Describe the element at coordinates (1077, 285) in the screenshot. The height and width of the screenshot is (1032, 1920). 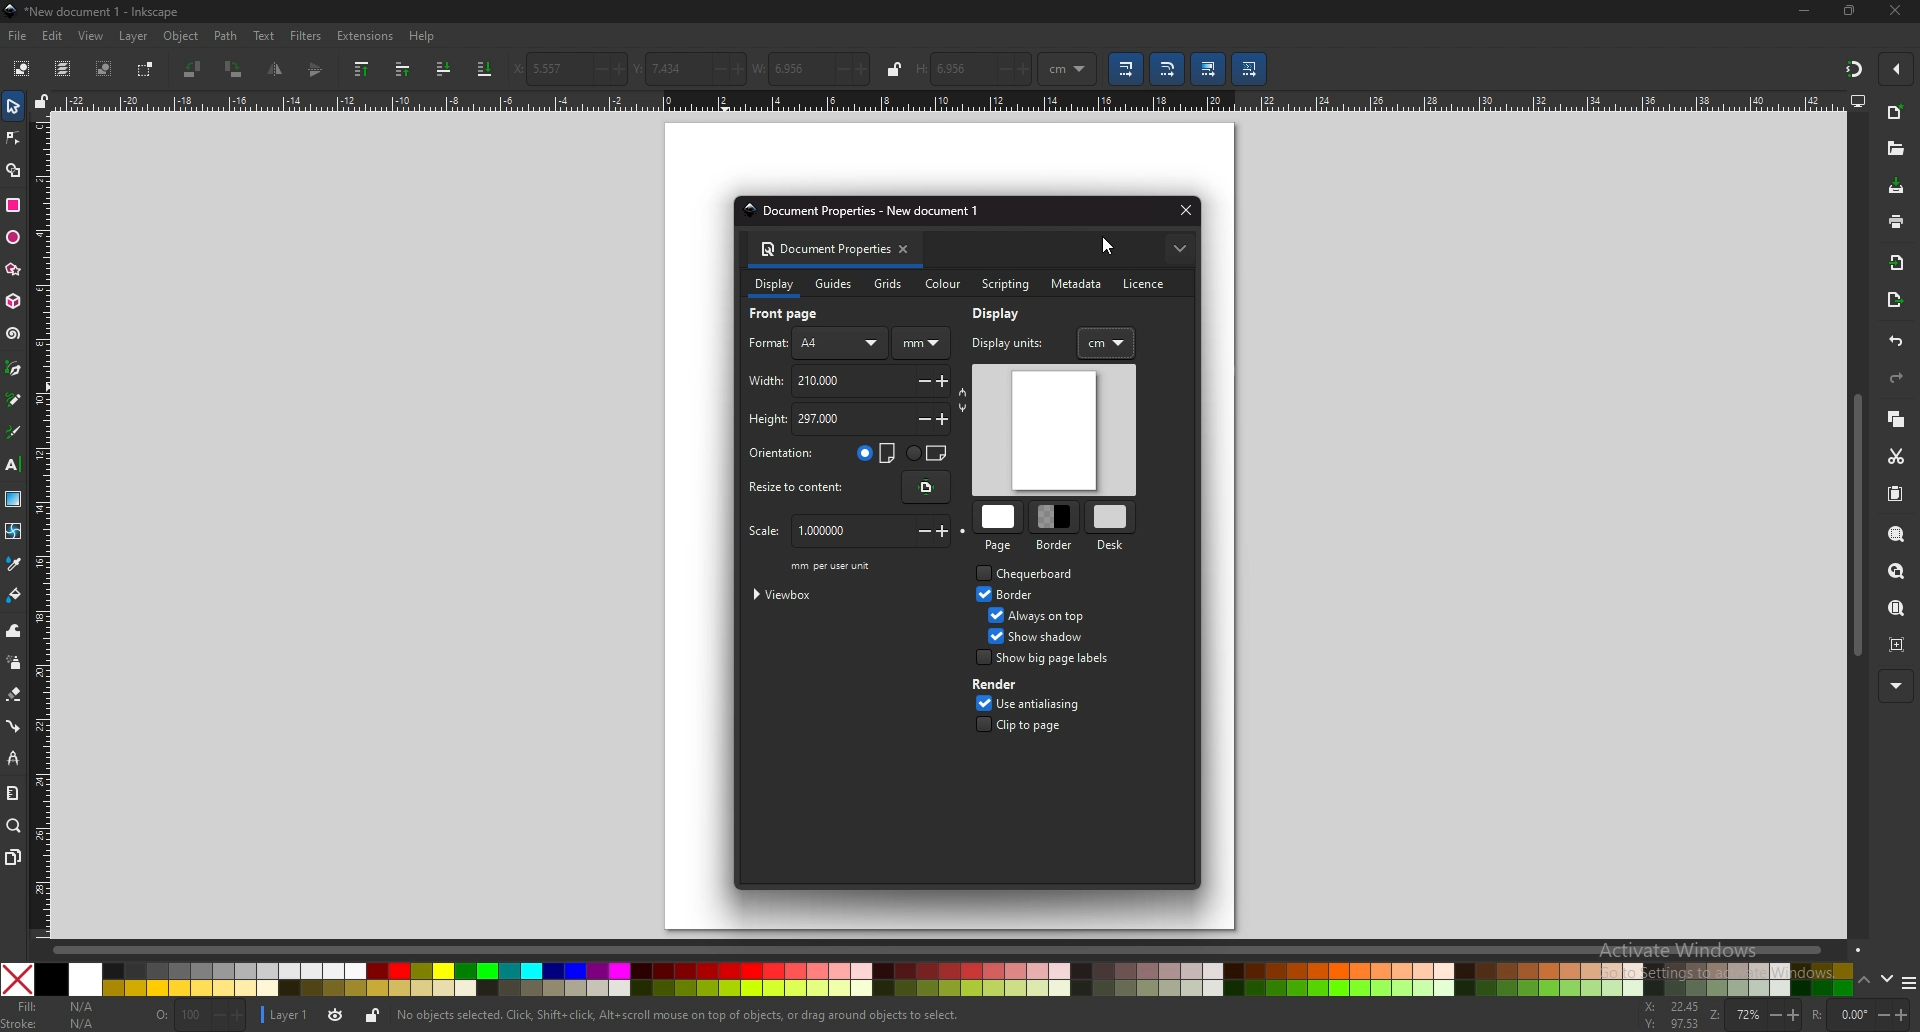
I see `metadata` at that location.